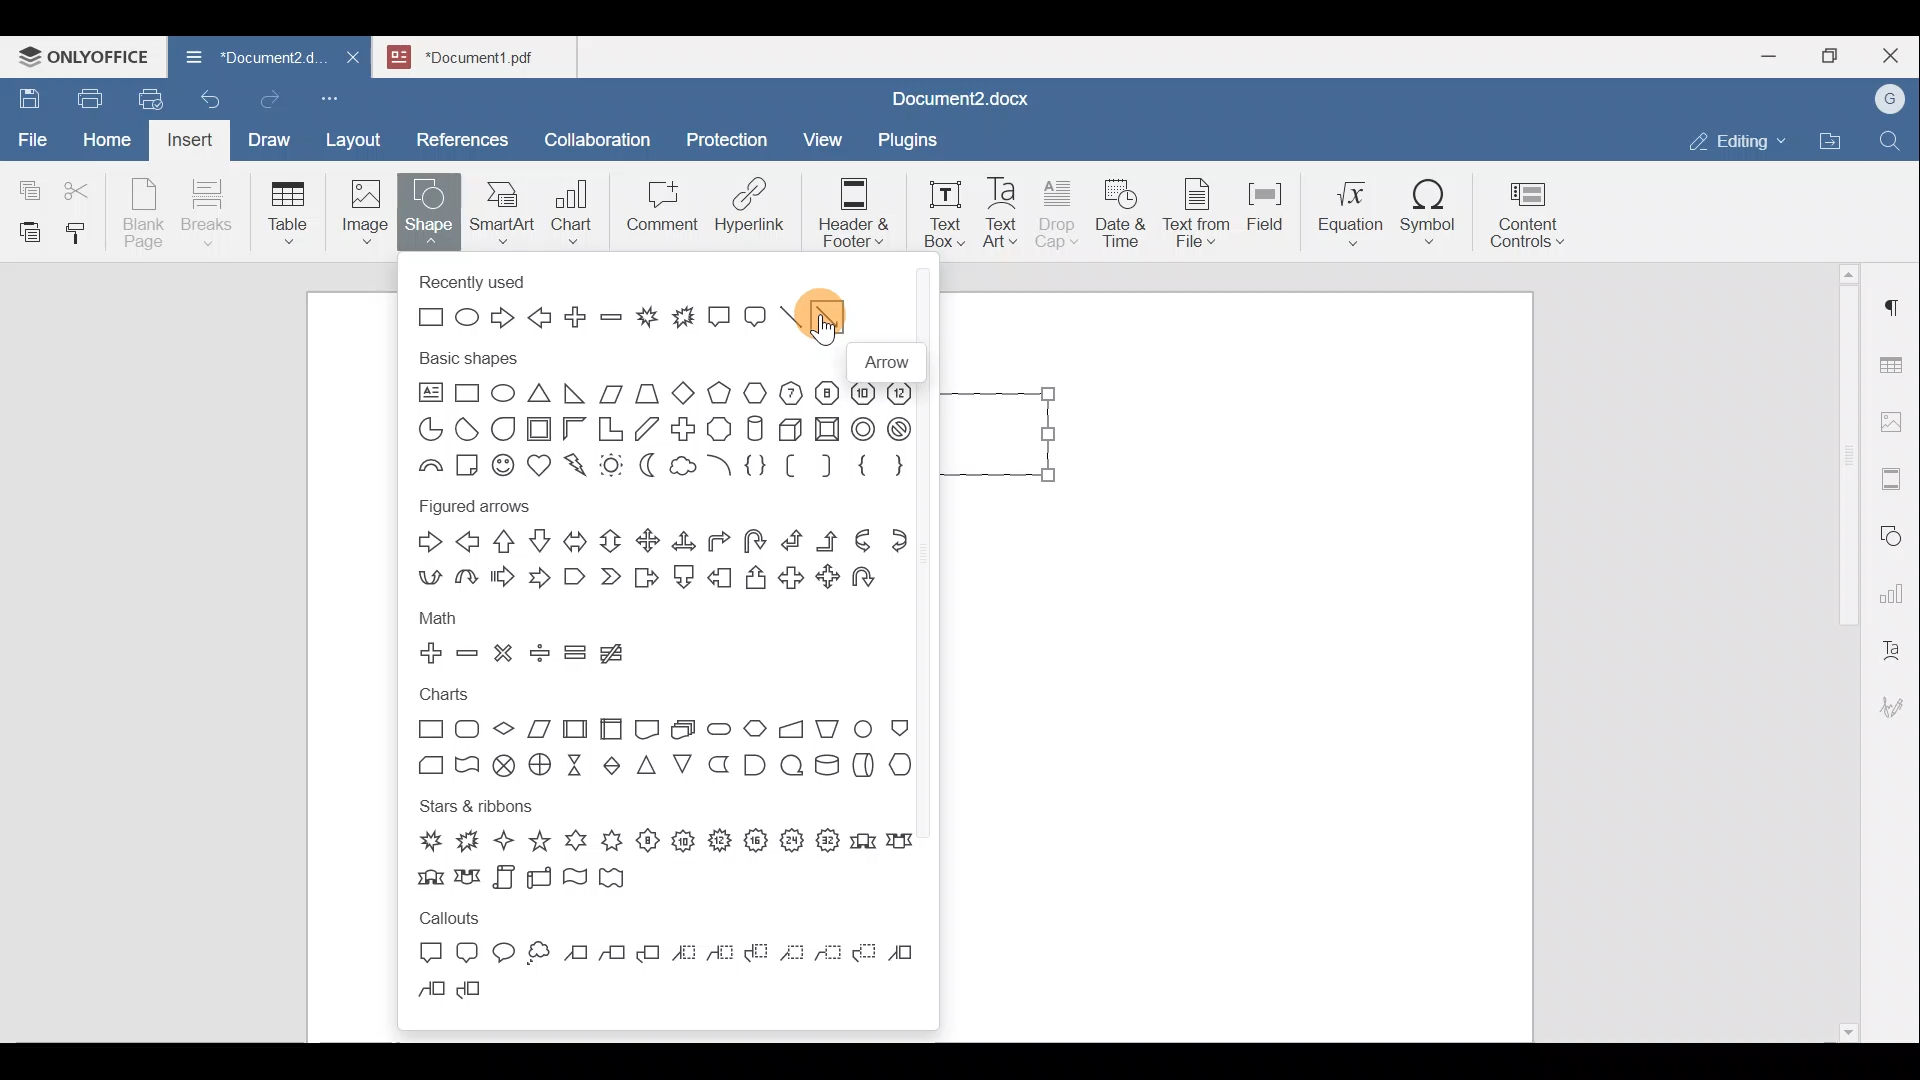  I want to click on Save, so click(28, 94).